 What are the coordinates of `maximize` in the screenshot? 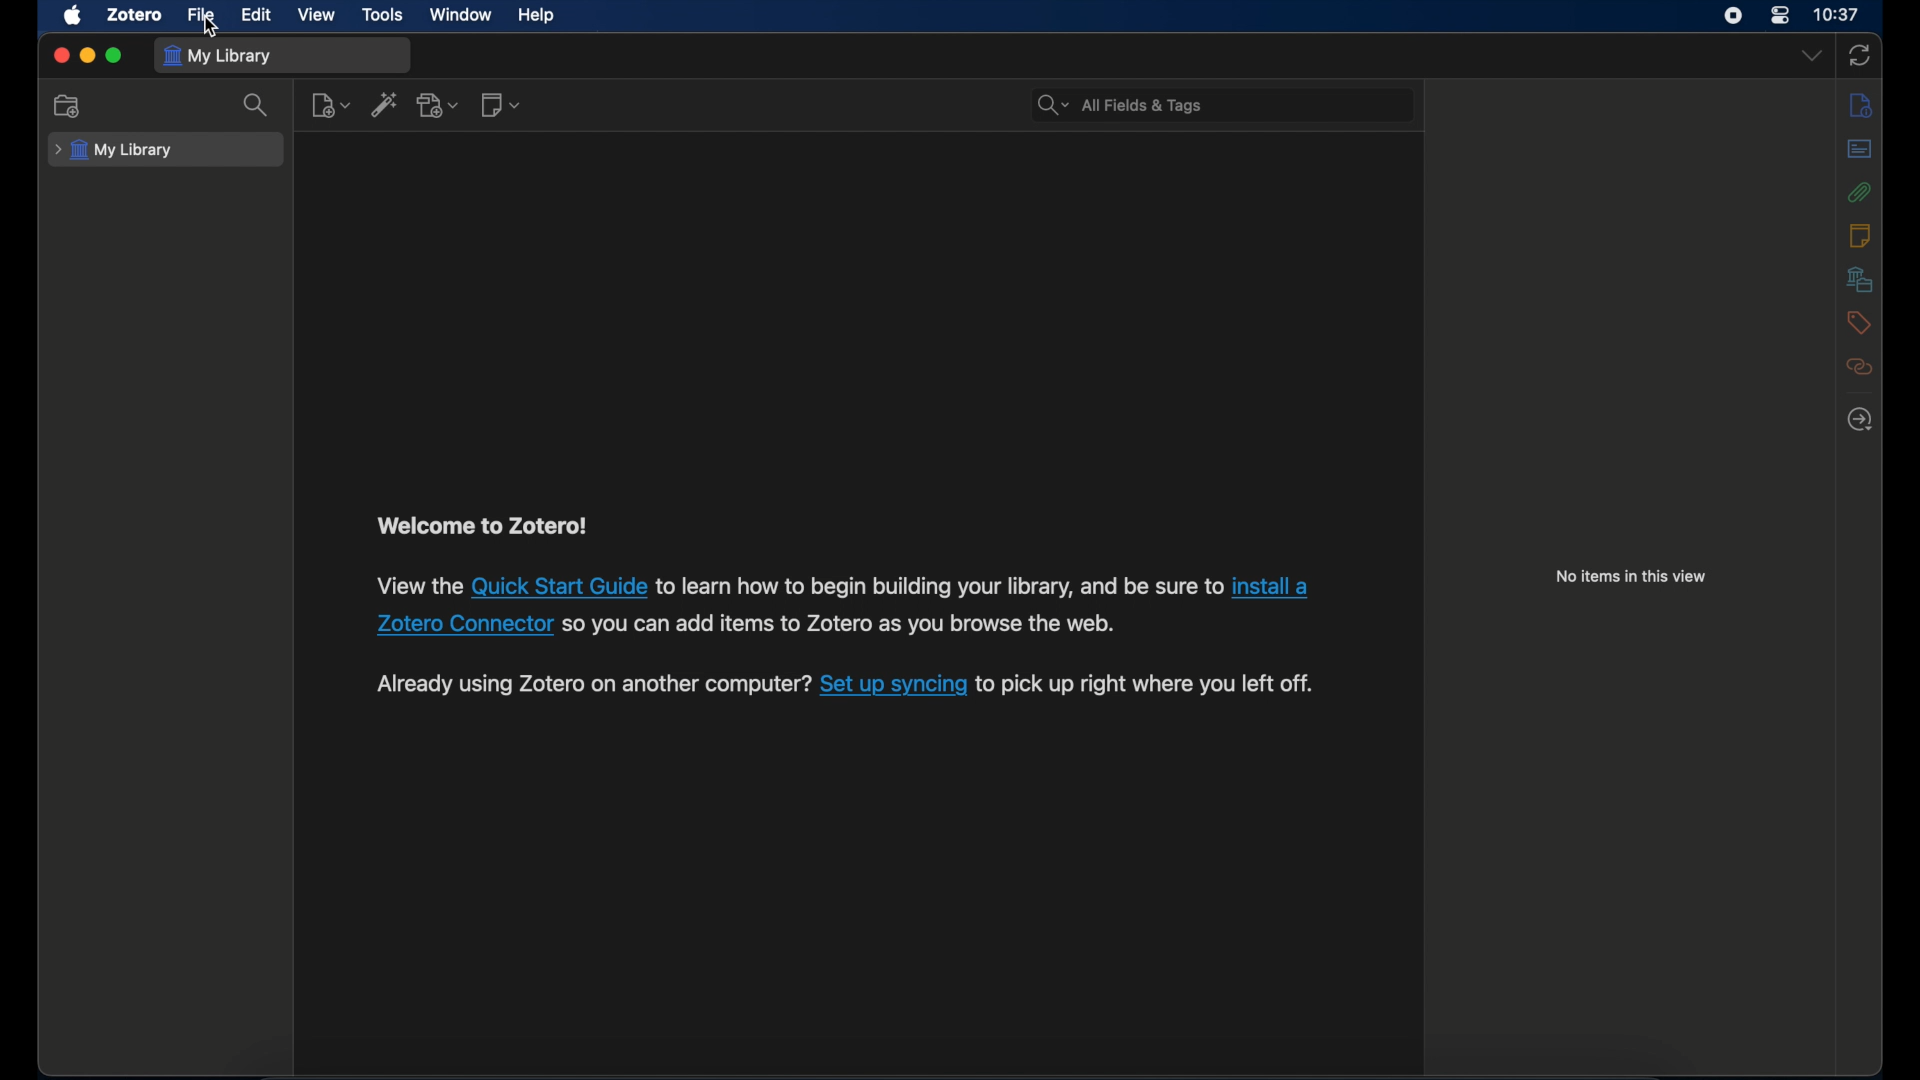 It's located at (115, 57).